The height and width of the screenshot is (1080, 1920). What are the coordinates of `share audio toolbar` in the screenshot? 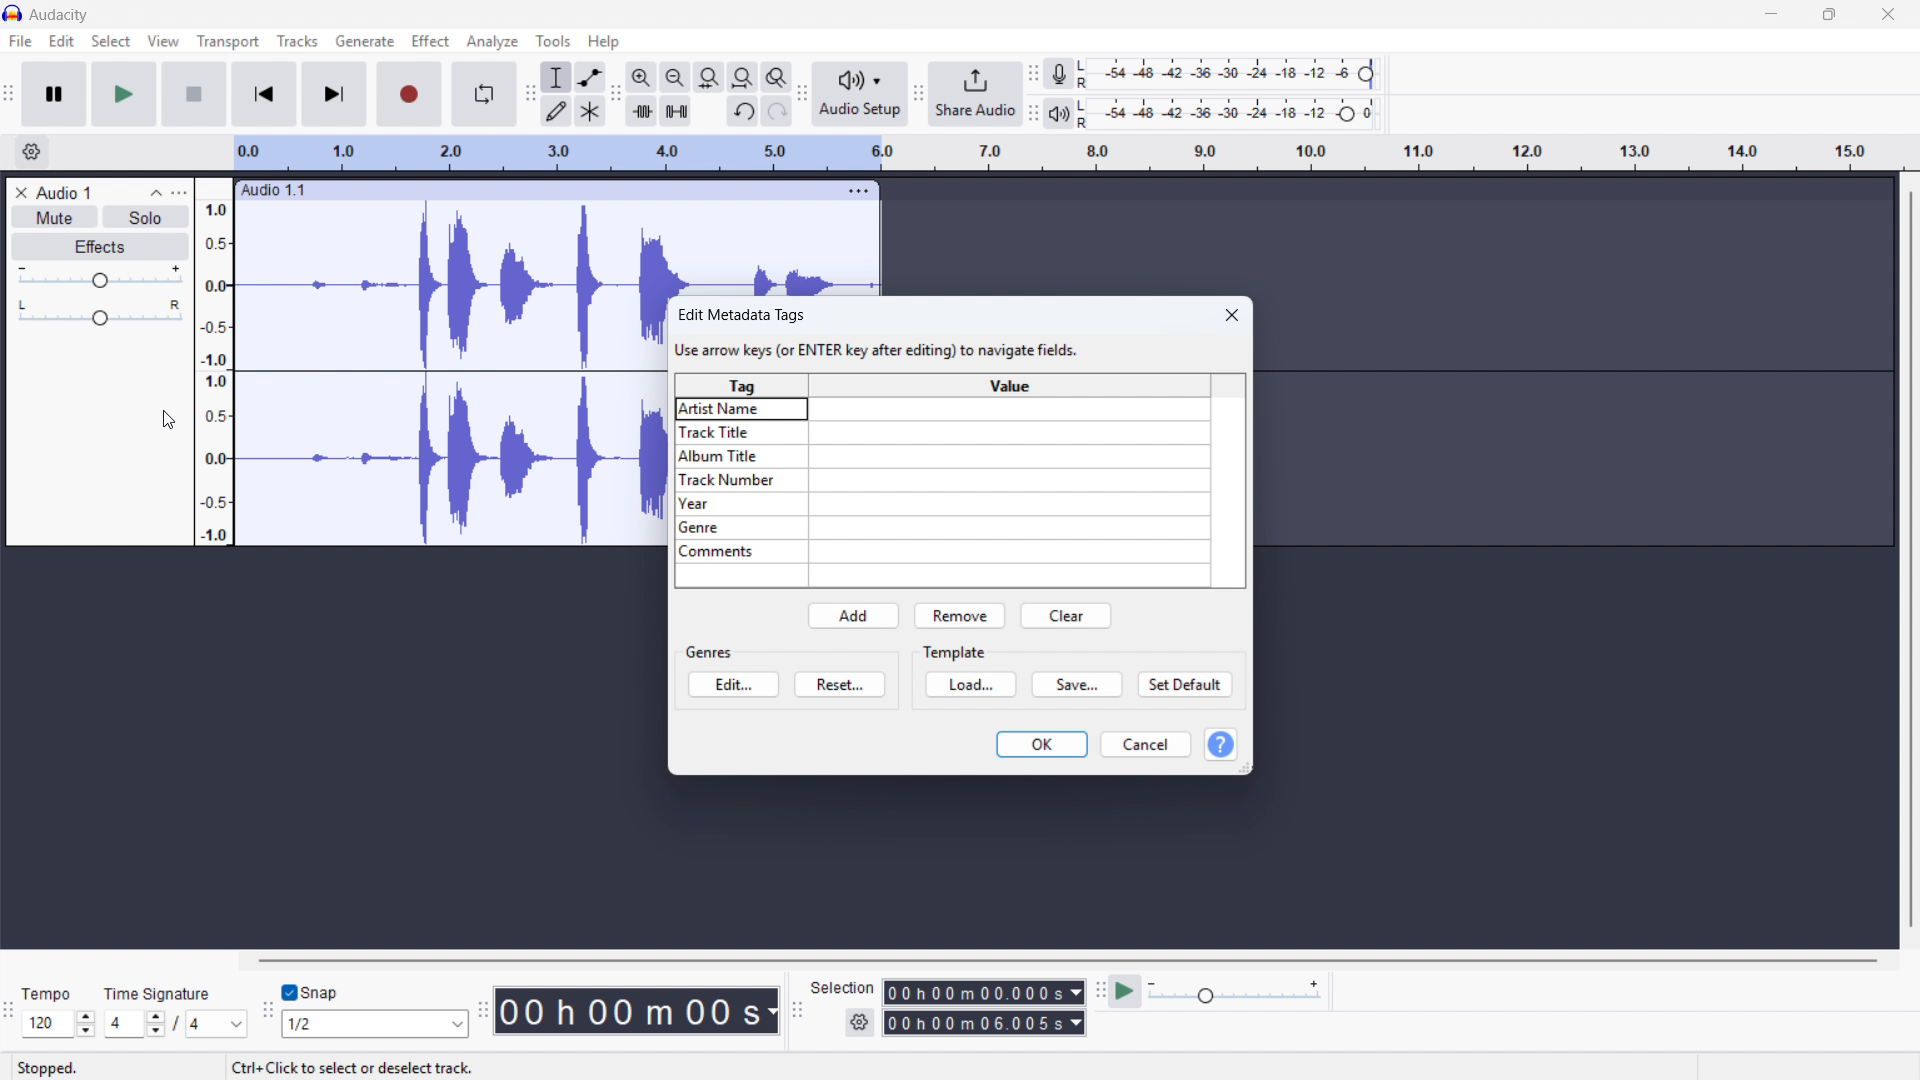 It's located at (919, 94).